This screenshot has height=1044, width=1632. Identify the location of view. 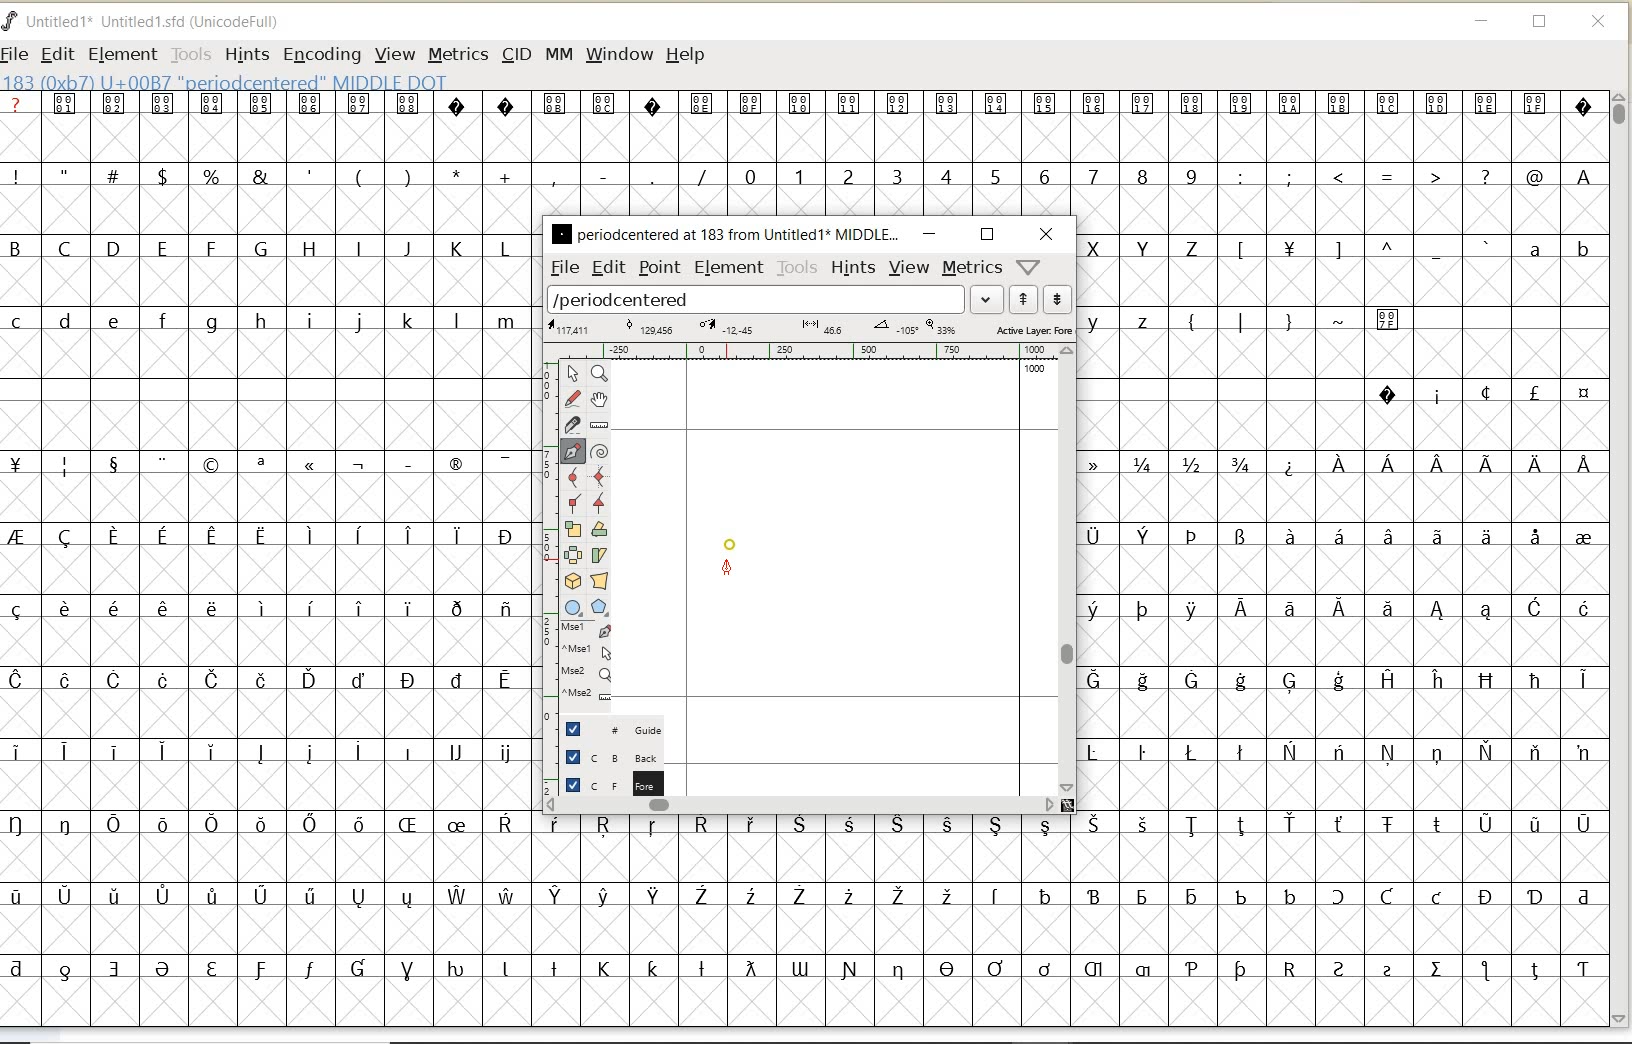
(910, 267).